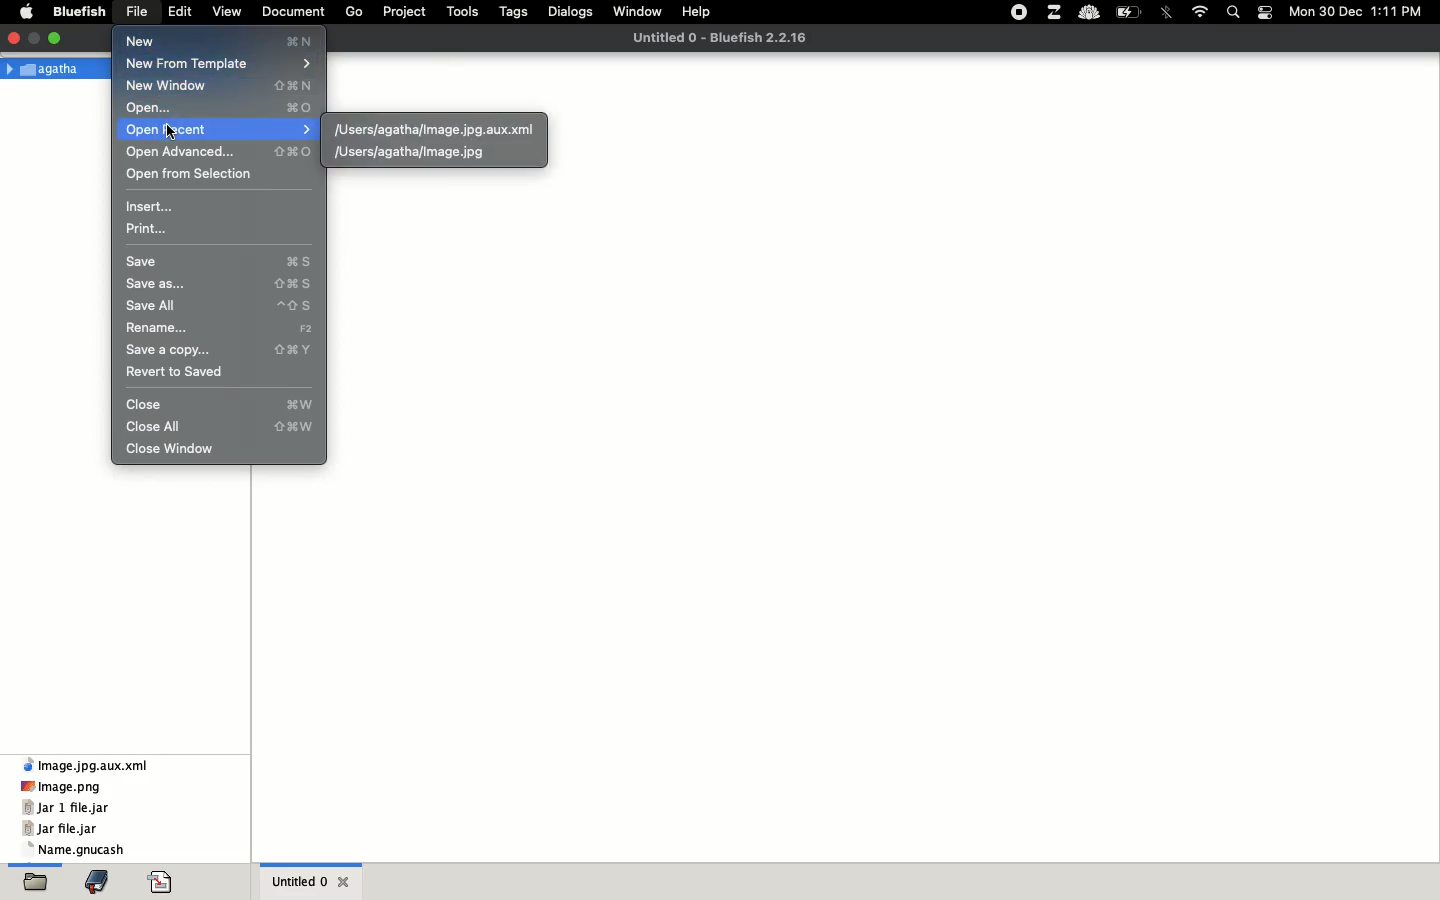  What do you see at coordinates (293, 9) in the screenshot?
I see `document` at bounding box center [293, 9].